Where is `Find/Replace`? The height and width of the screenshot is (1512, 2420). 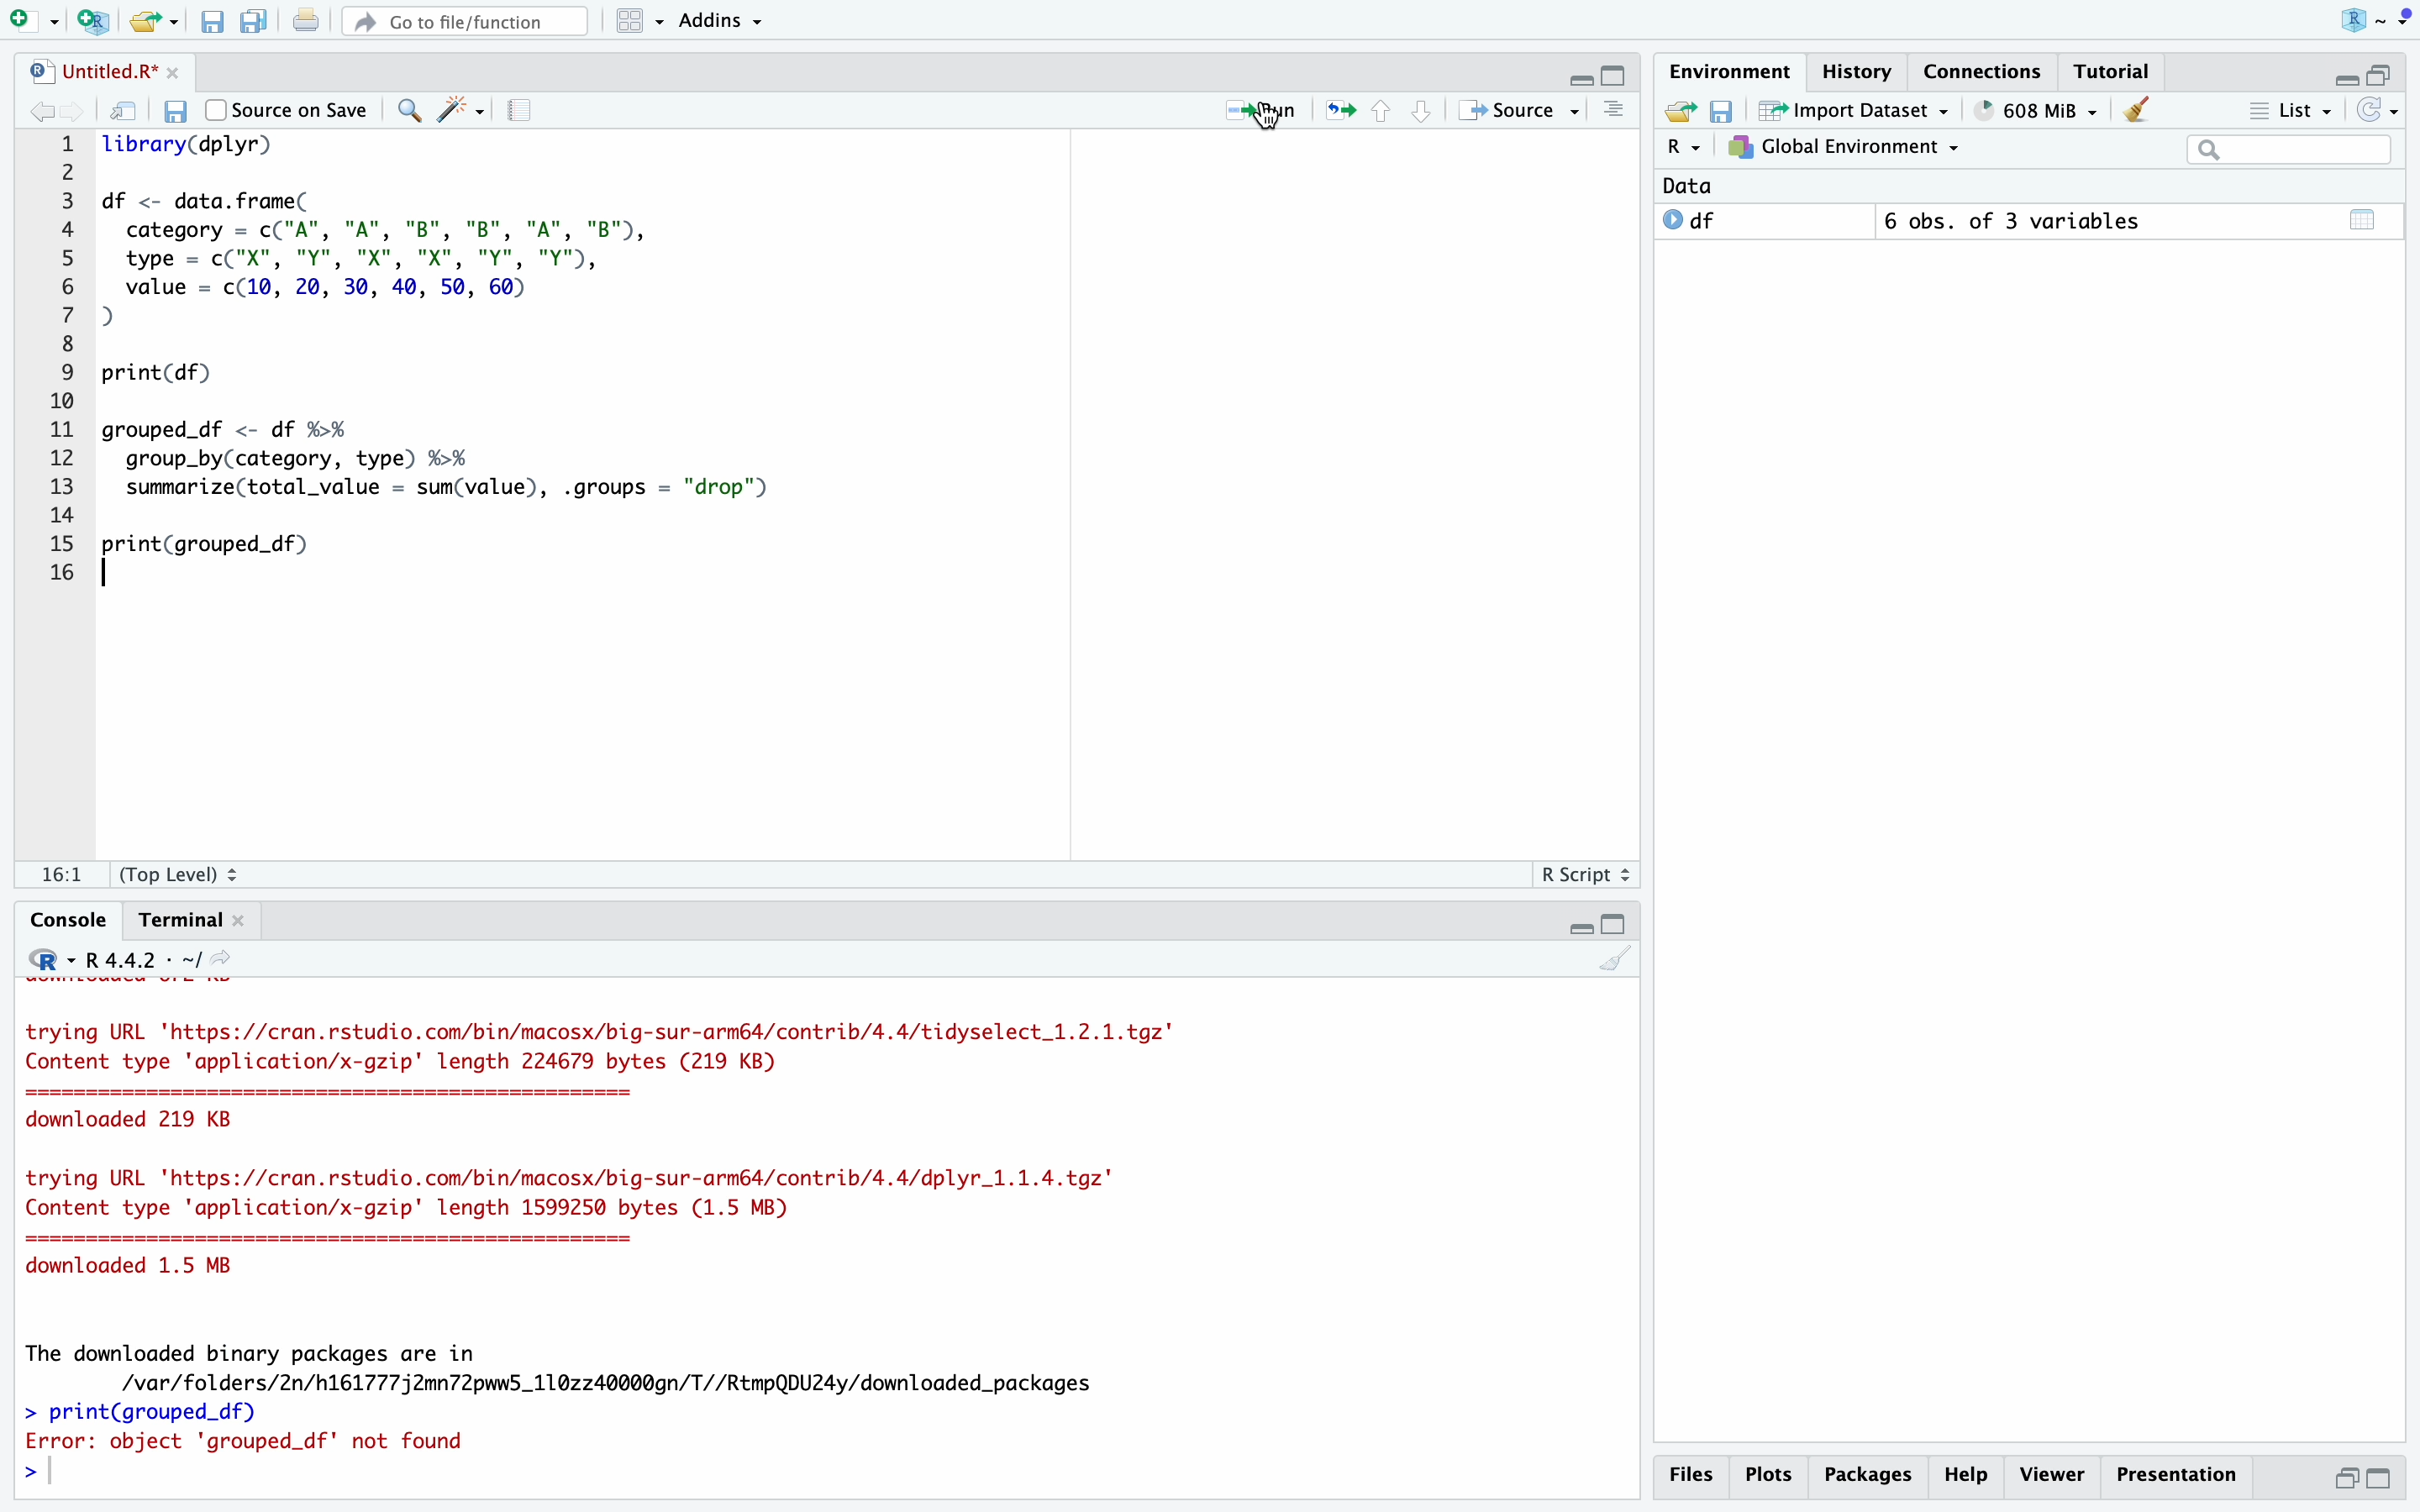 Find/Replace is located at coordinates (409, 111).